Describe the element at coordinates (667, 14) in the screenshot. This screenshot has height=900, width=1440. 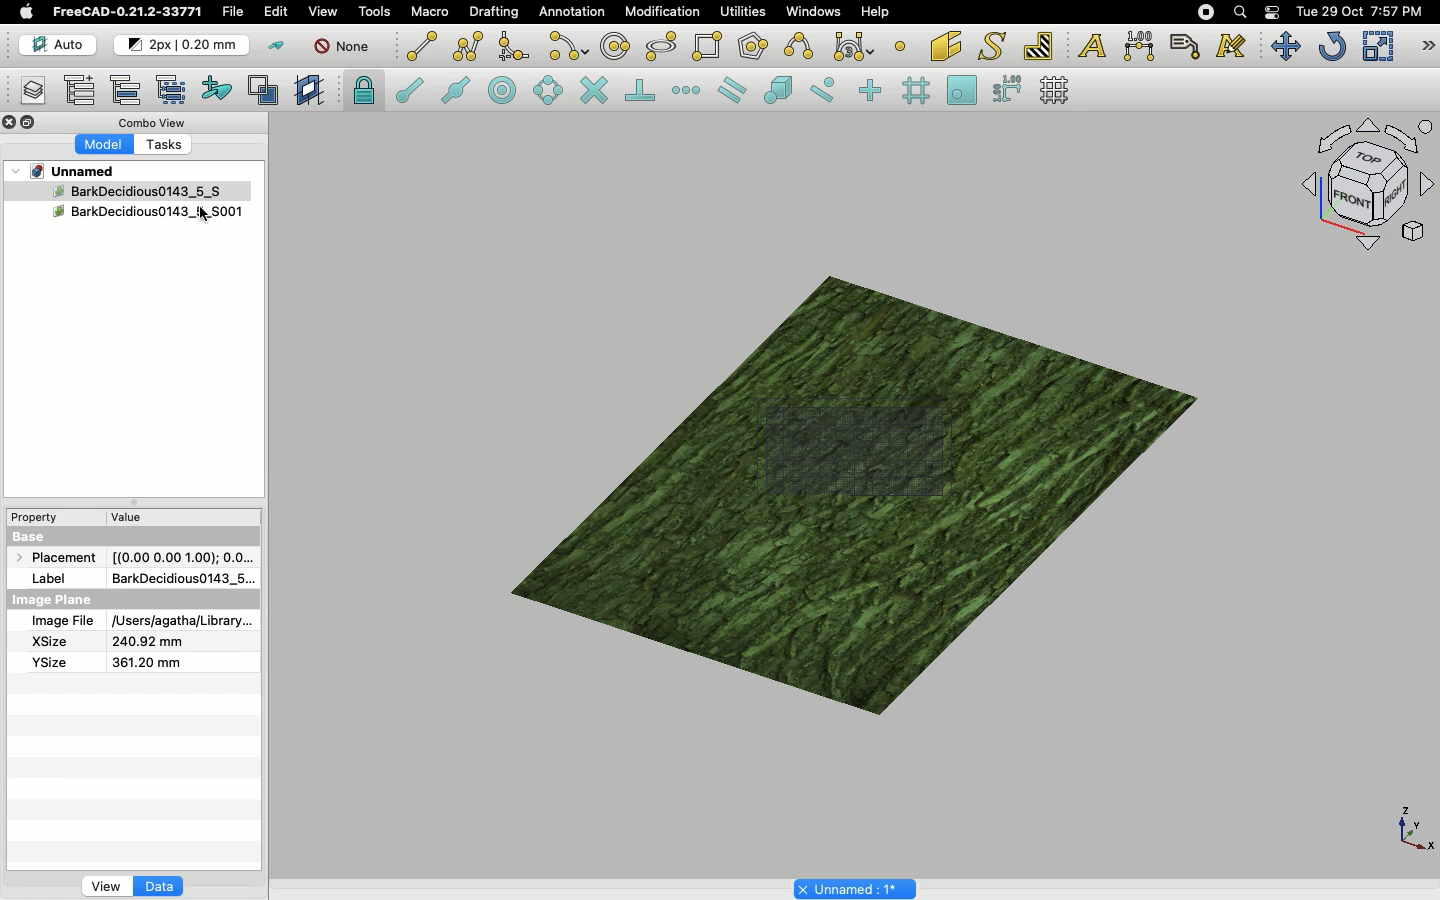
I see `Modification` at that location.